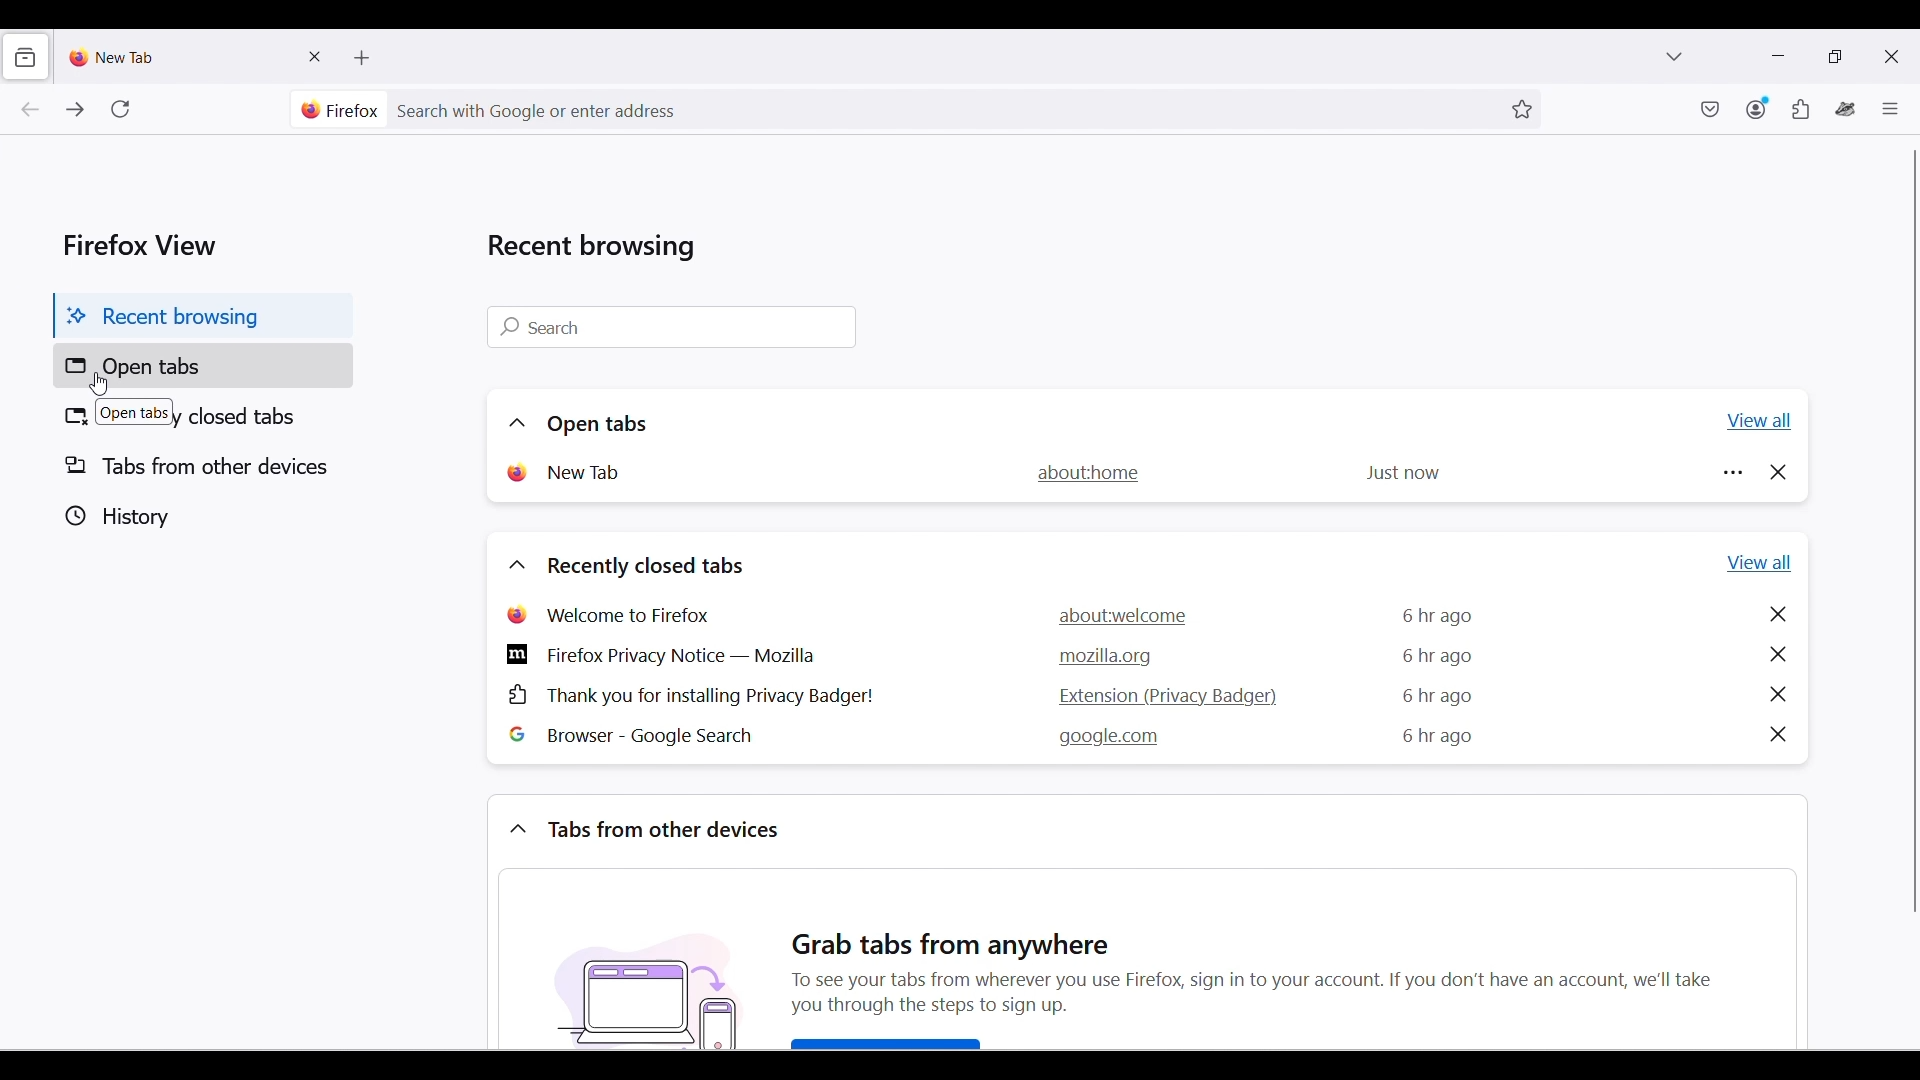  Describe the element at coordinates (661, 654) in the screenshot. I see `Firefox Privacy Notice — Mozilla` at that location.